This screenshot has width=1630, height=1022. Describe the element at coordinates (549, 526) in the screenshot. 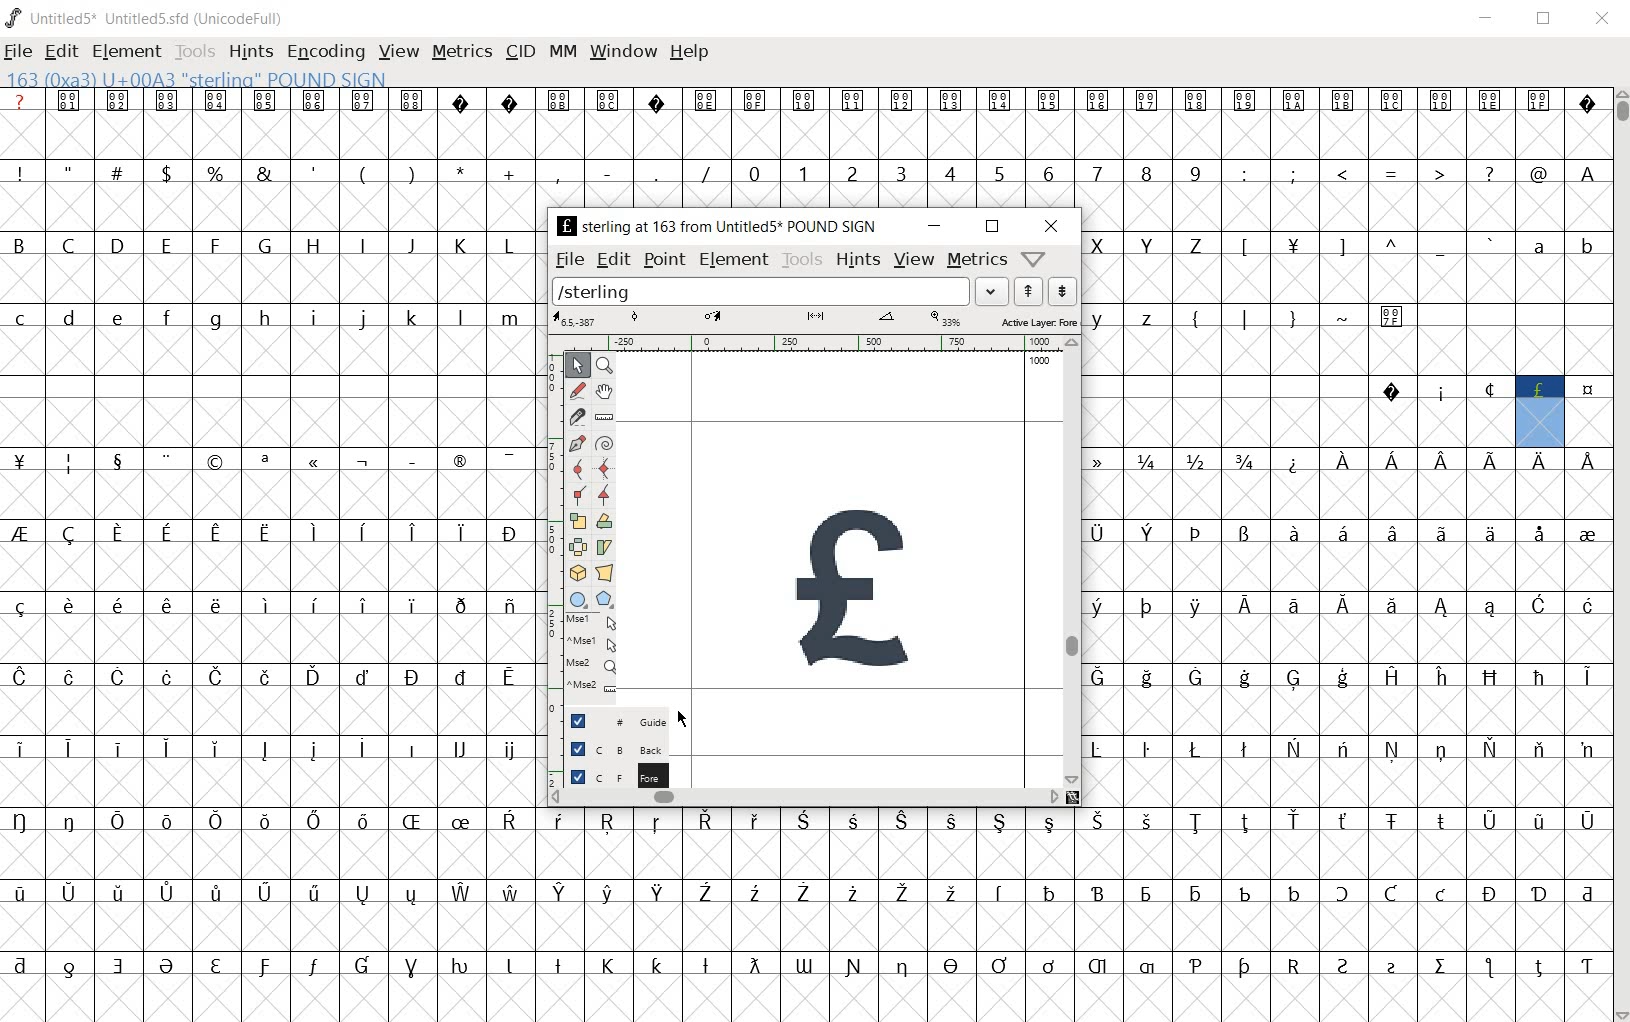

I see `scale` at that location.